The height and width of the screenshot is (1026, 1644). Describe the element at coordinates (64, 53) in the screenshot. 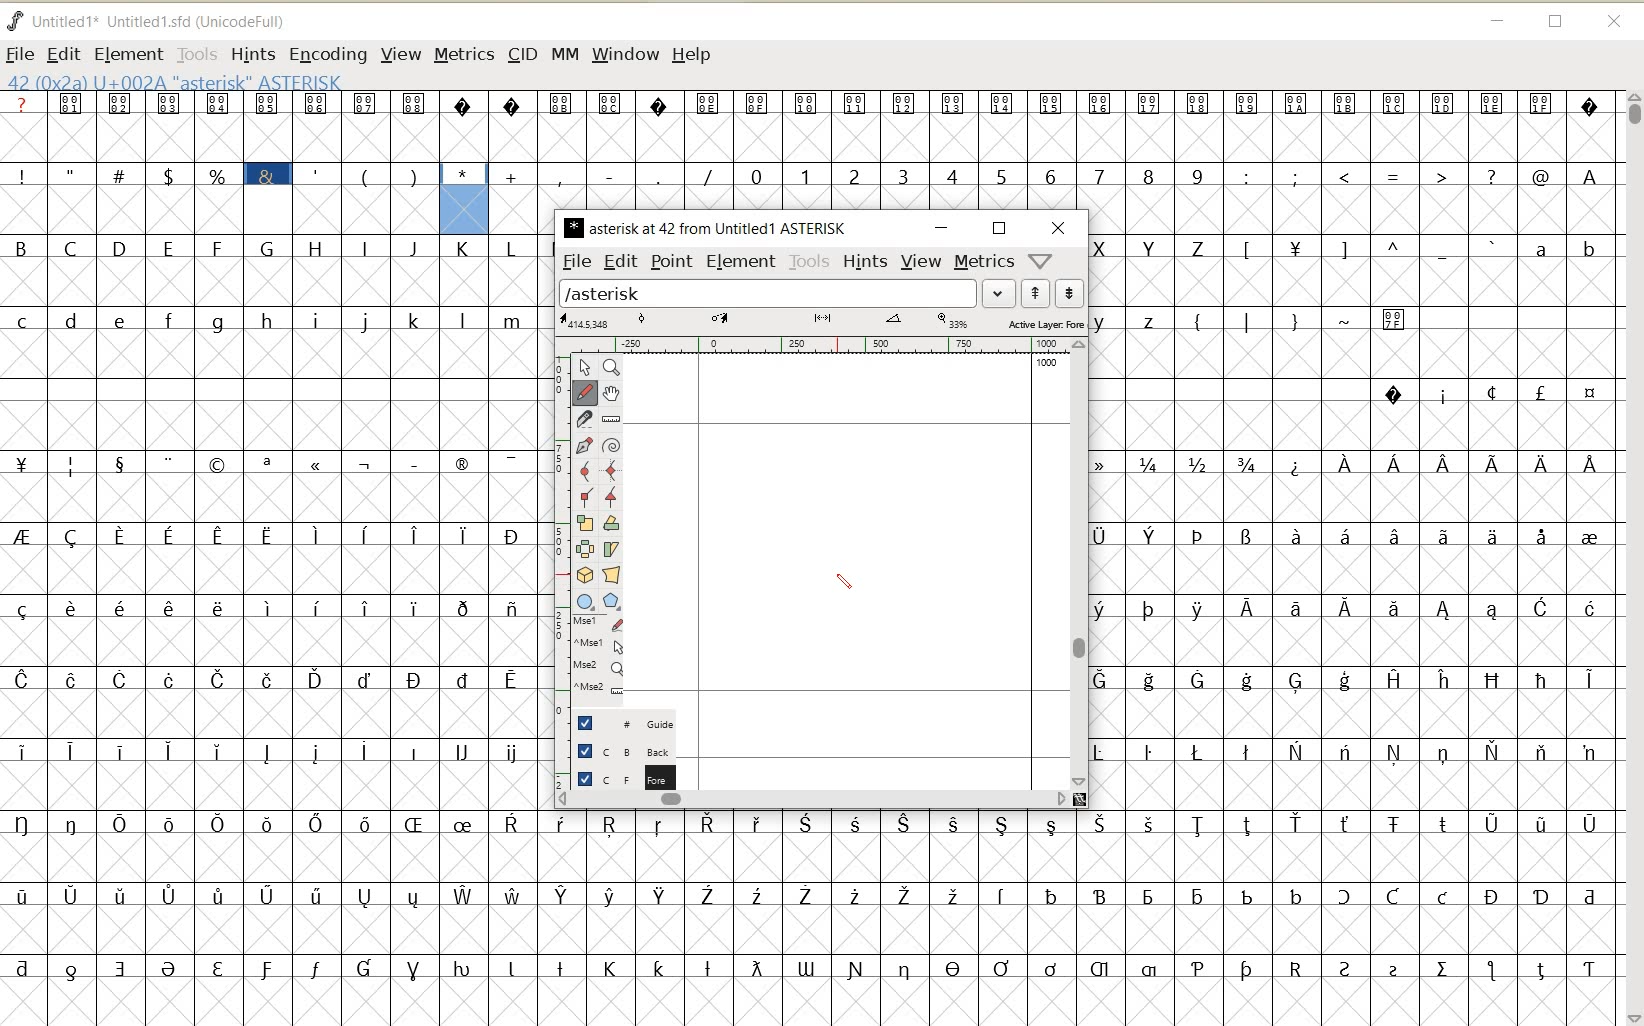

I see `EDIT` at that location.